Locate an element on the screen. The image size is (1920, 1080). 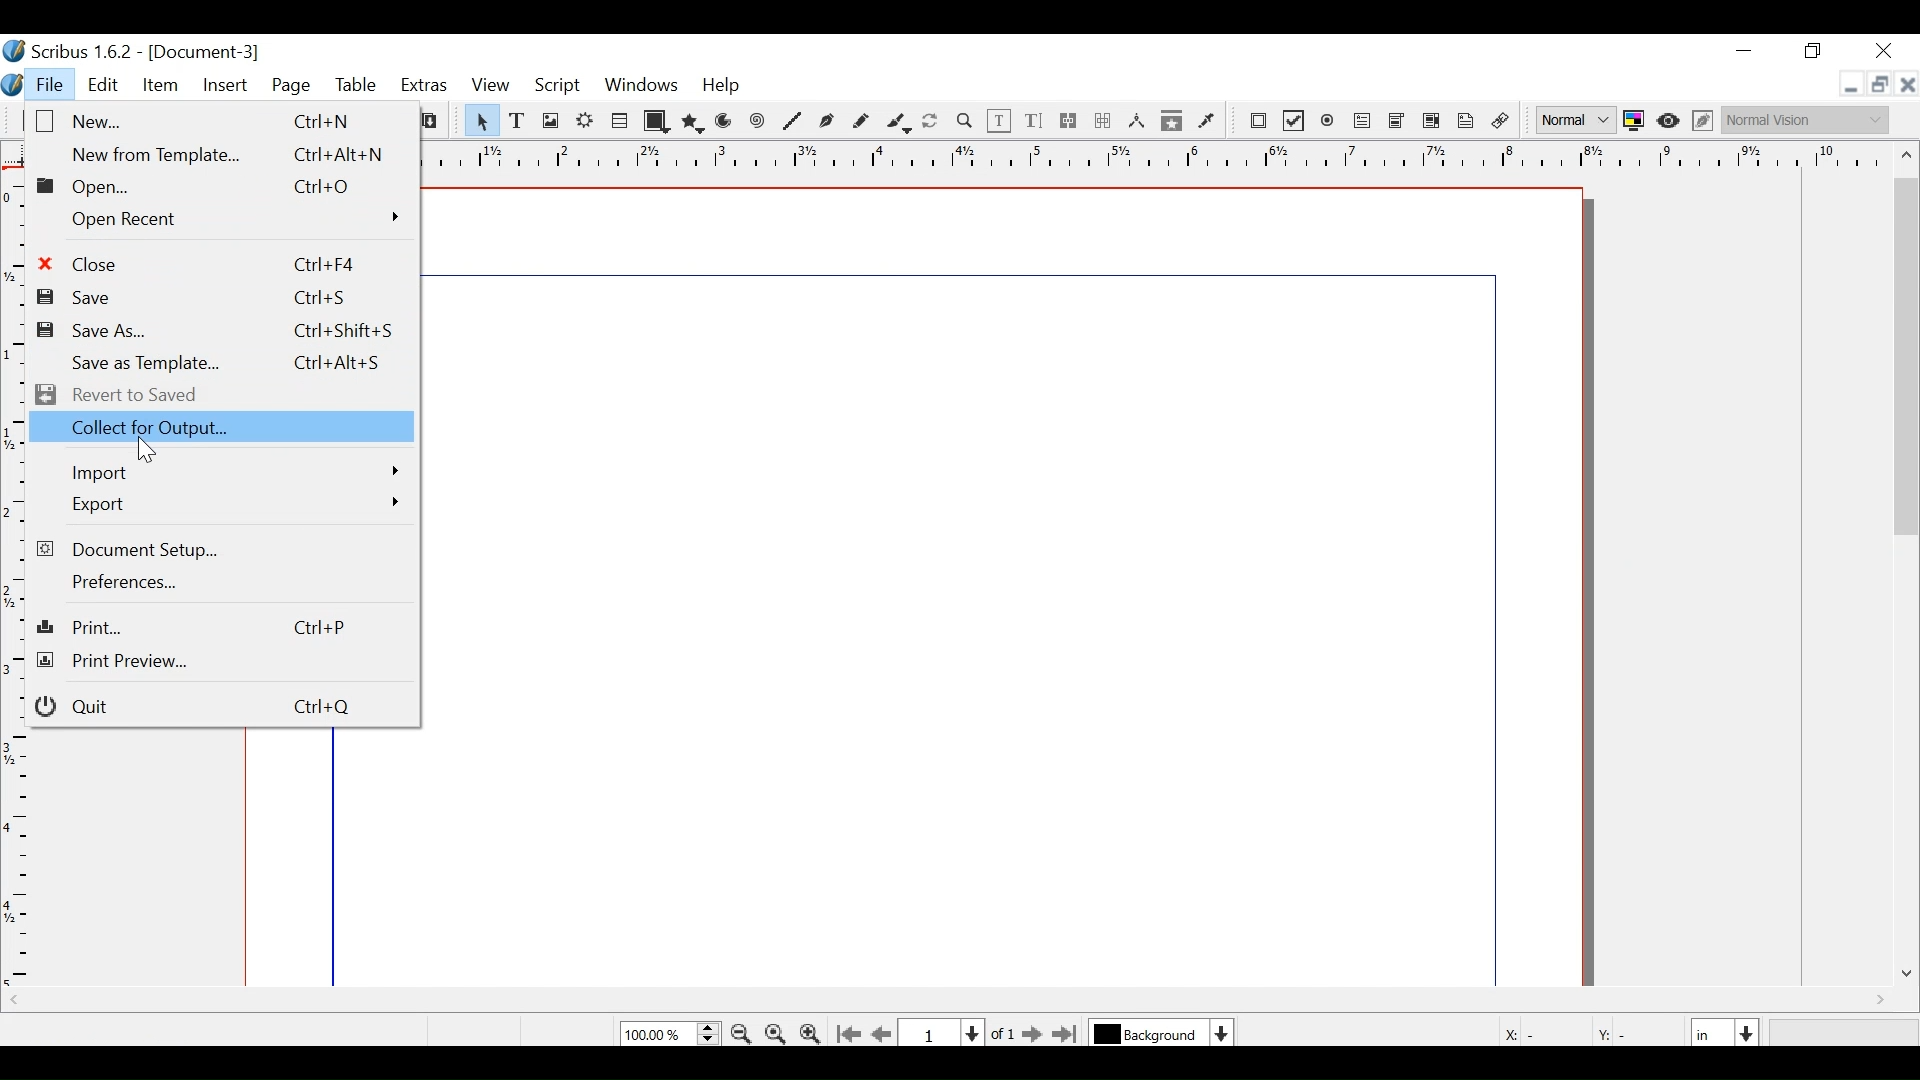
 is located at coordinates (1221, 1031).